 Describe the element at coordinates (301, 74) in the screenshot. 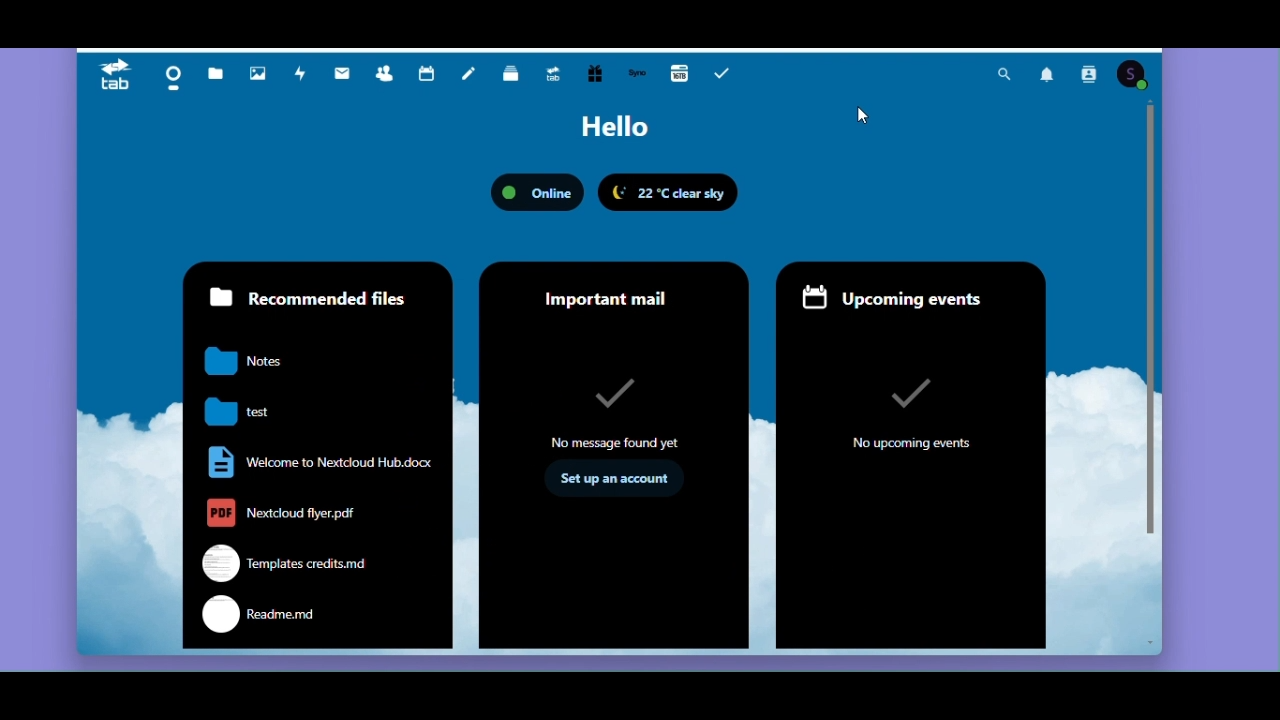

I see `Activity` at that location.